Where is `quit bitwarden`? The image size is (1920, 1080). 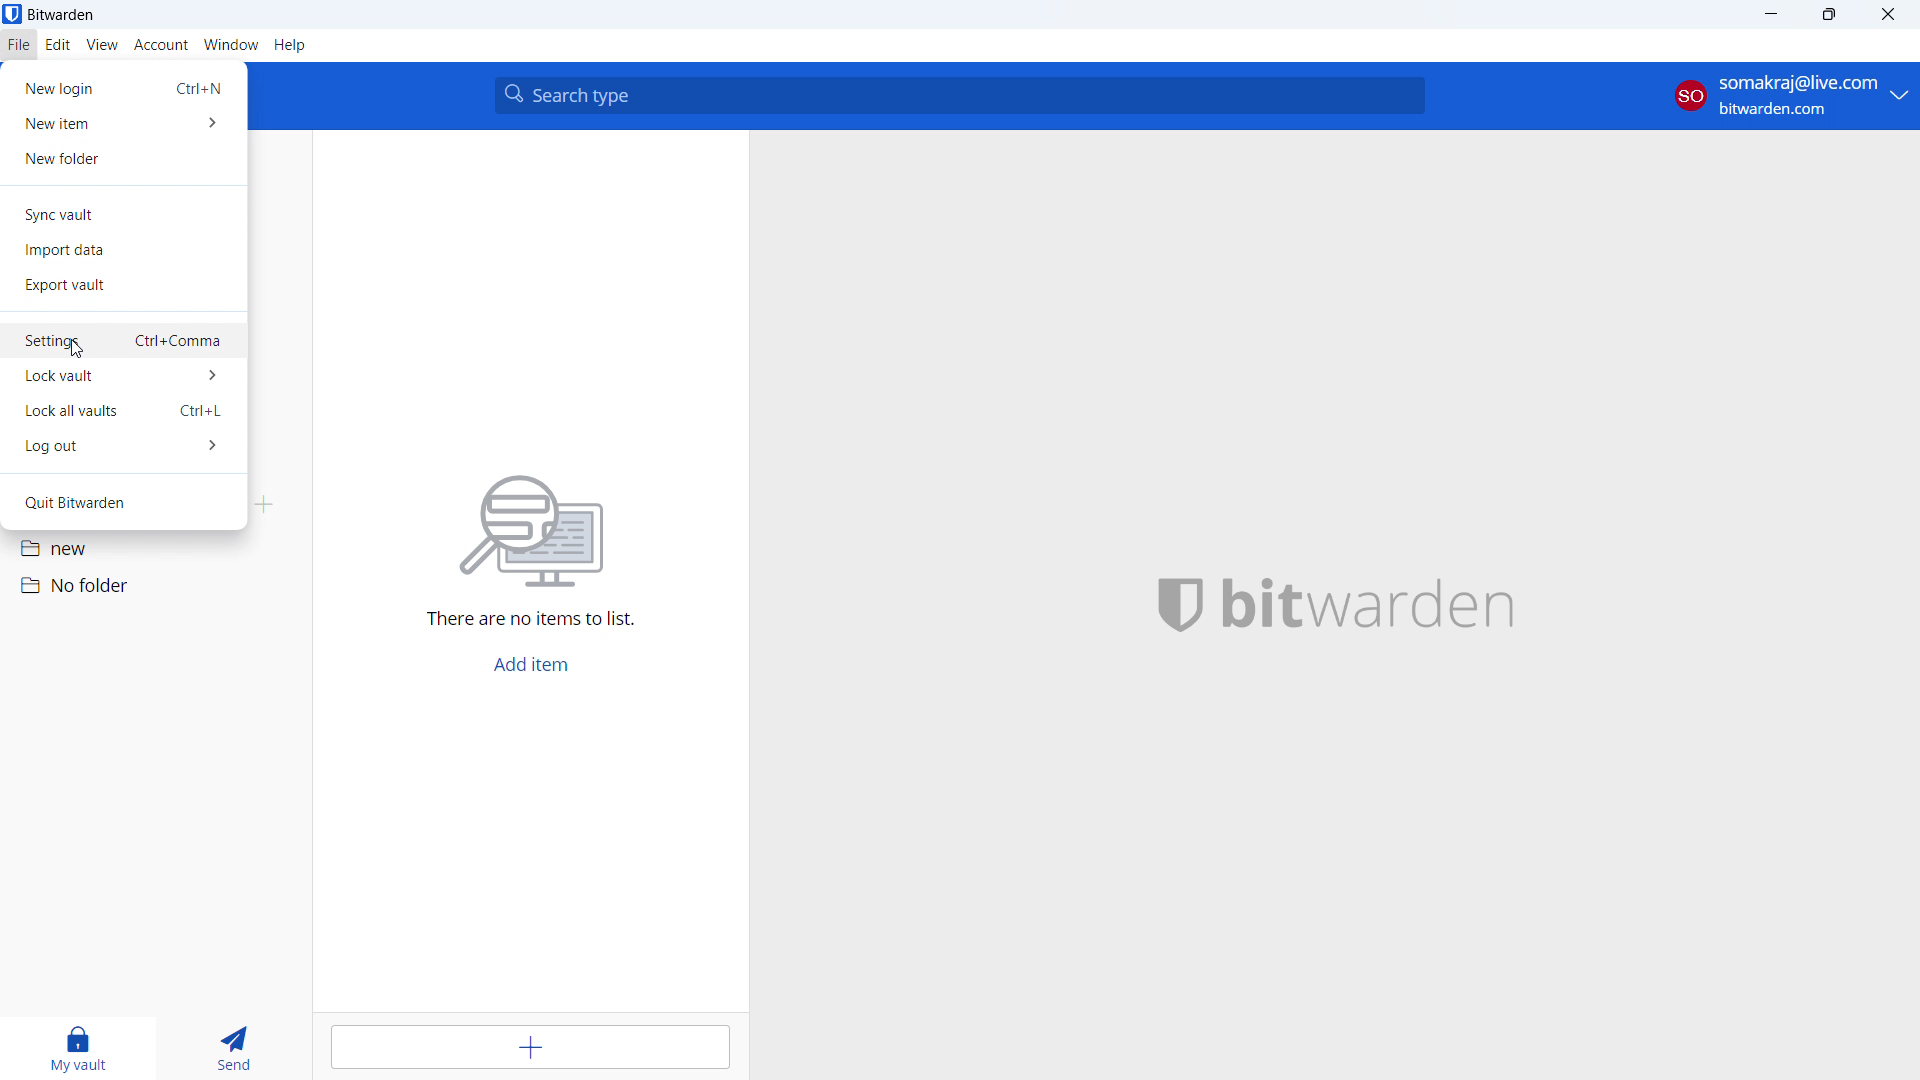 quit bitwarden is located at coordinates (123, 503).